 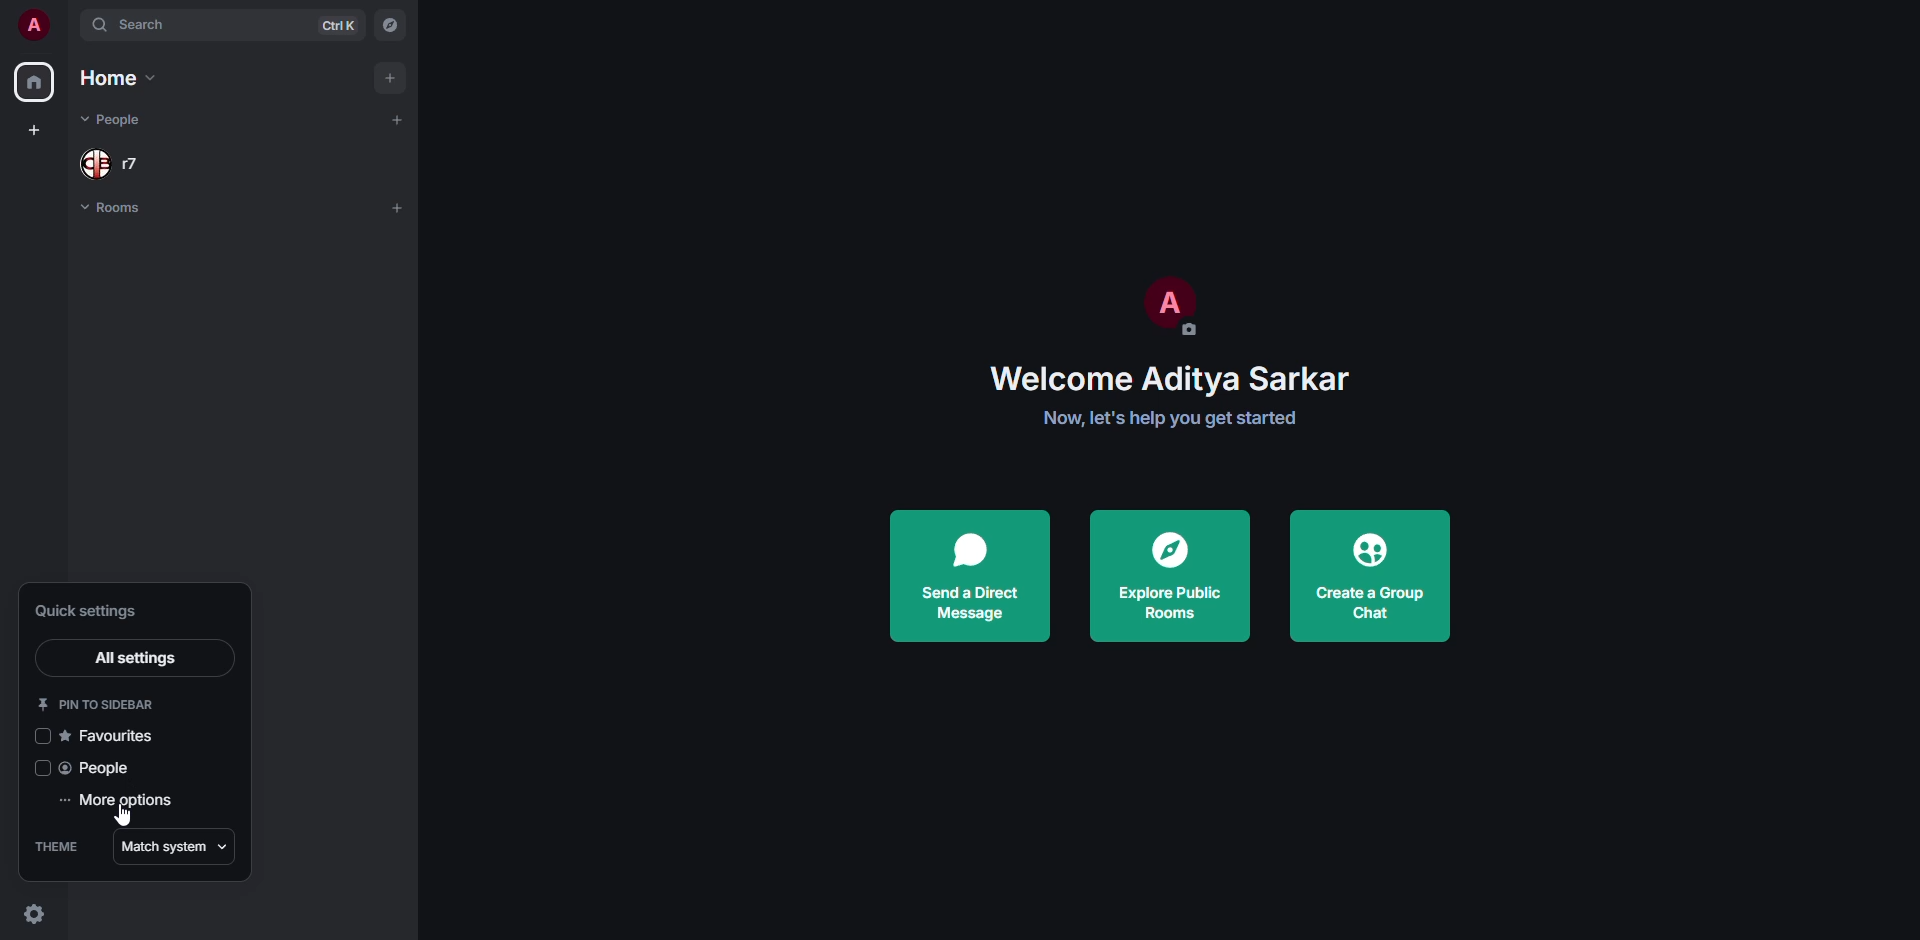 I want to click on welcome, so click(x=1170, y=375).